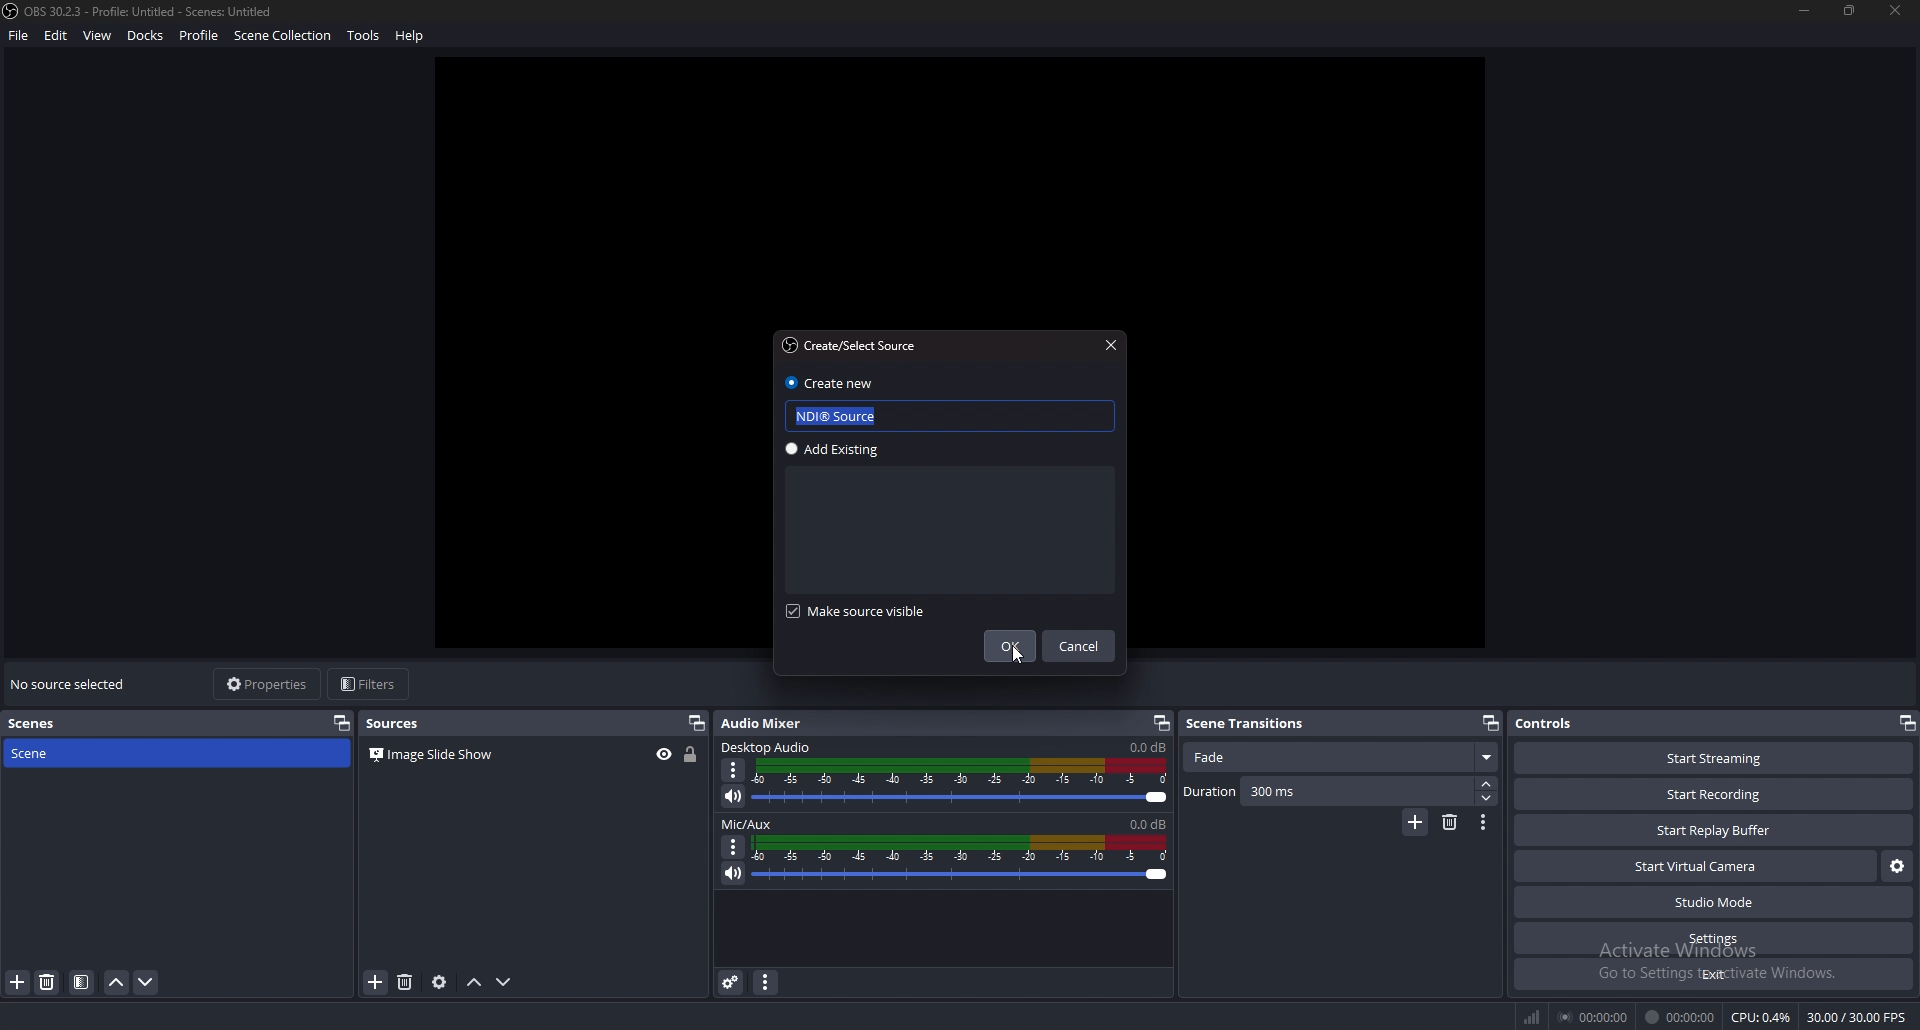 The width and height of the screenshot is (1920, 1030). I want to click on audio mixer menu, so click(765, 983).